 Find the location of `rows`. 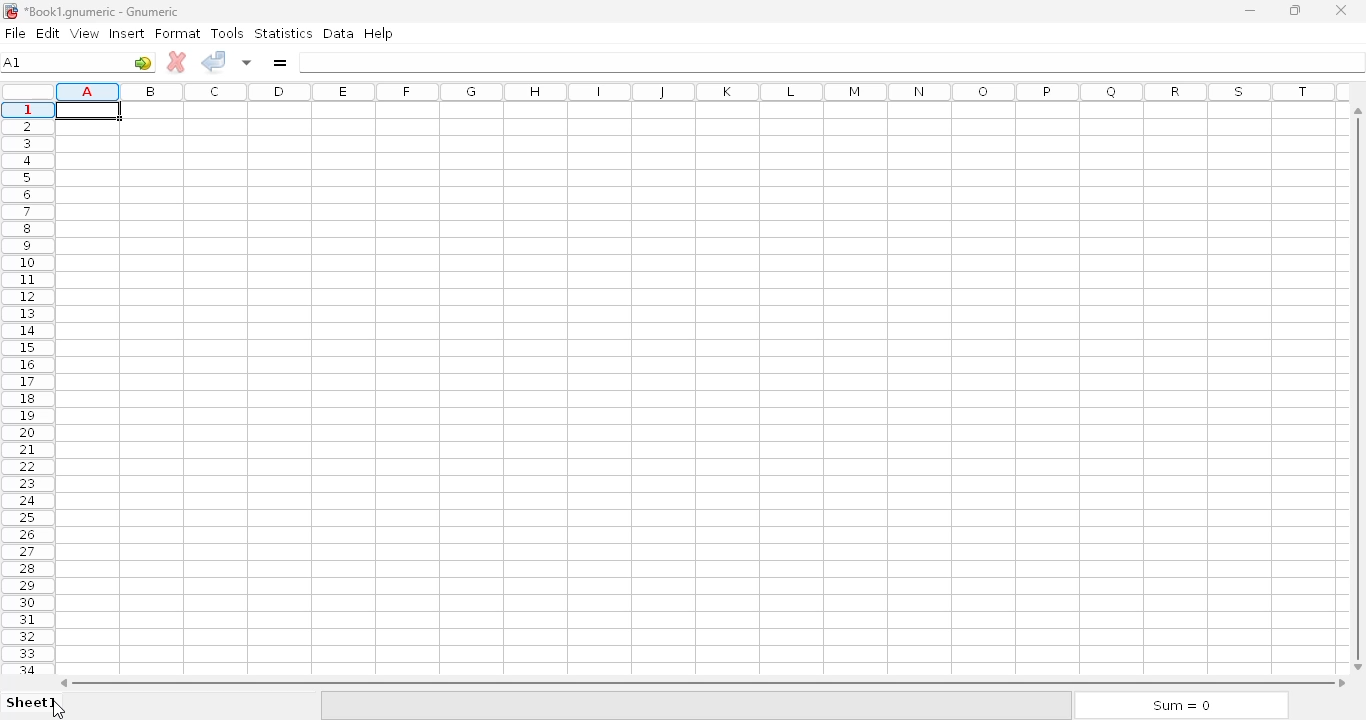

rows is located at coordinates (28, 387).